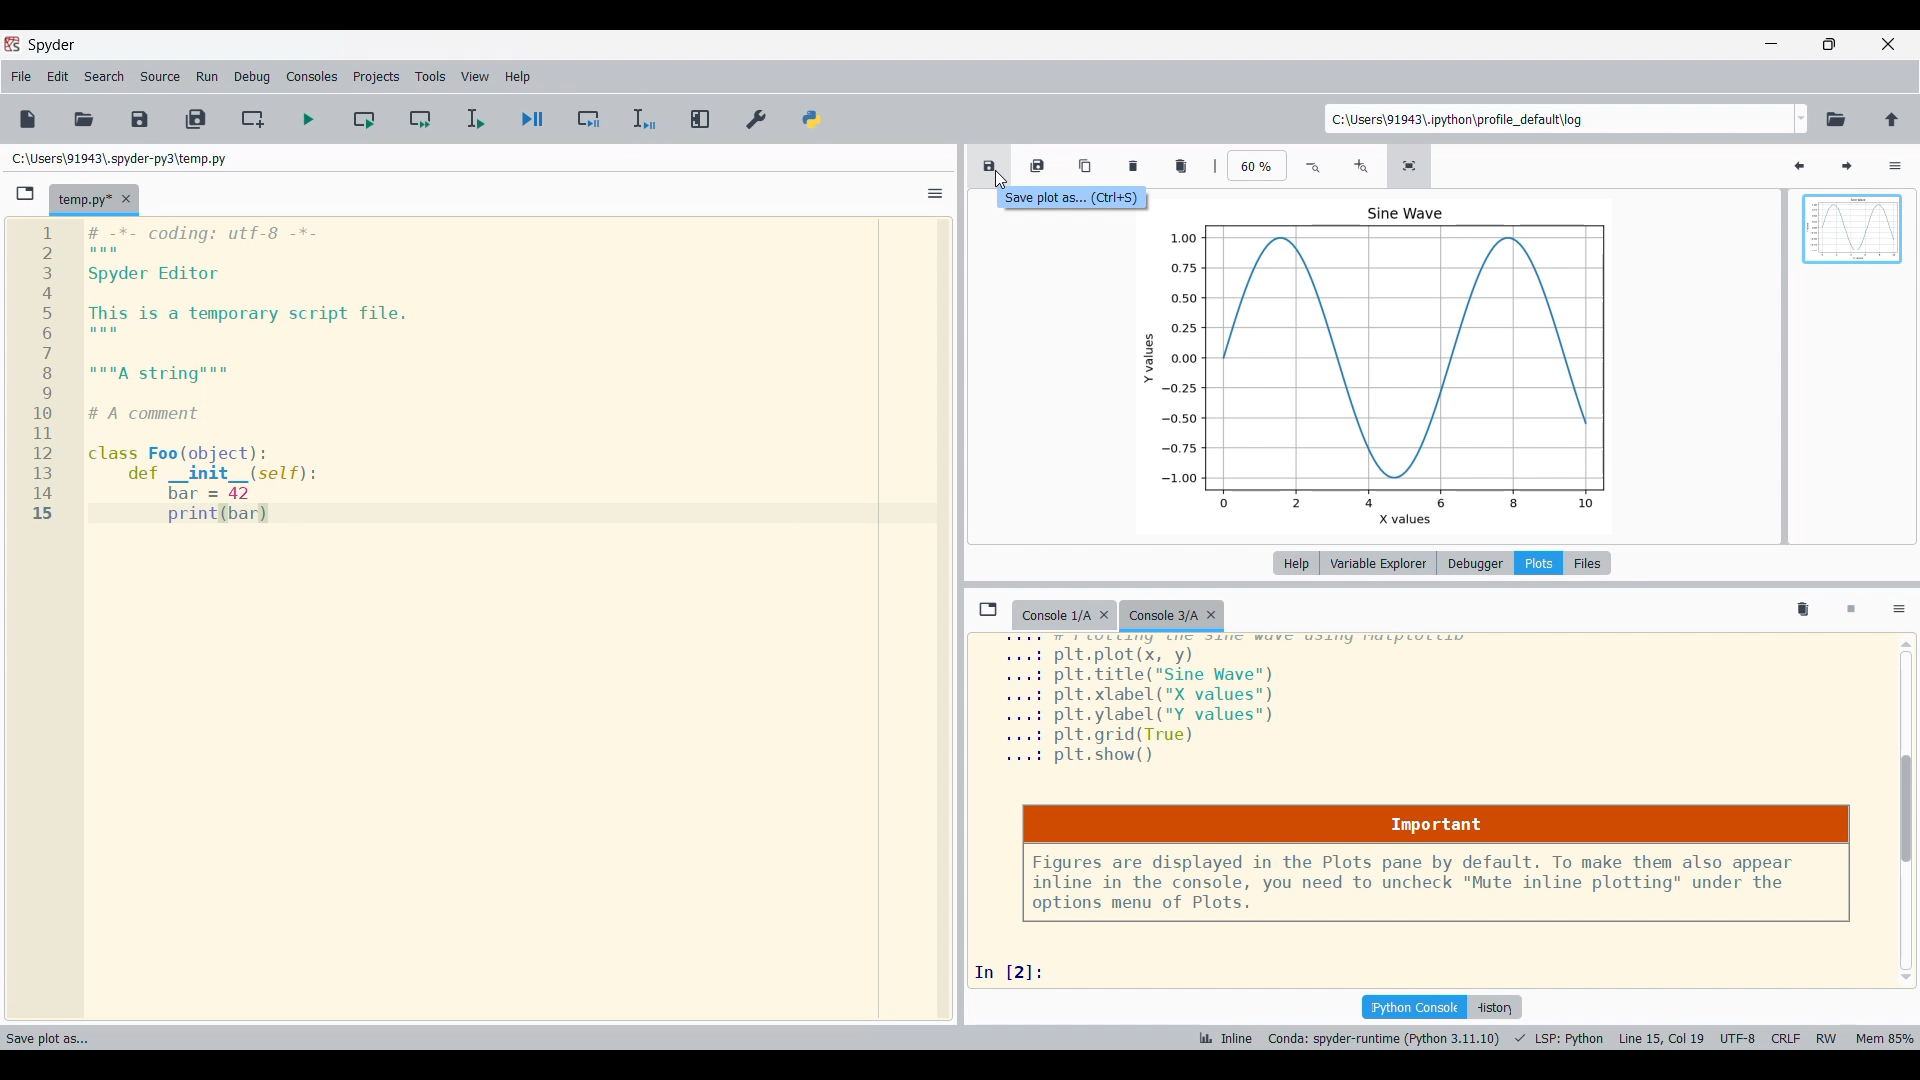 The width and height of the screenshot is (1920, 1080). I want to click on Run file, so click(308, 119).